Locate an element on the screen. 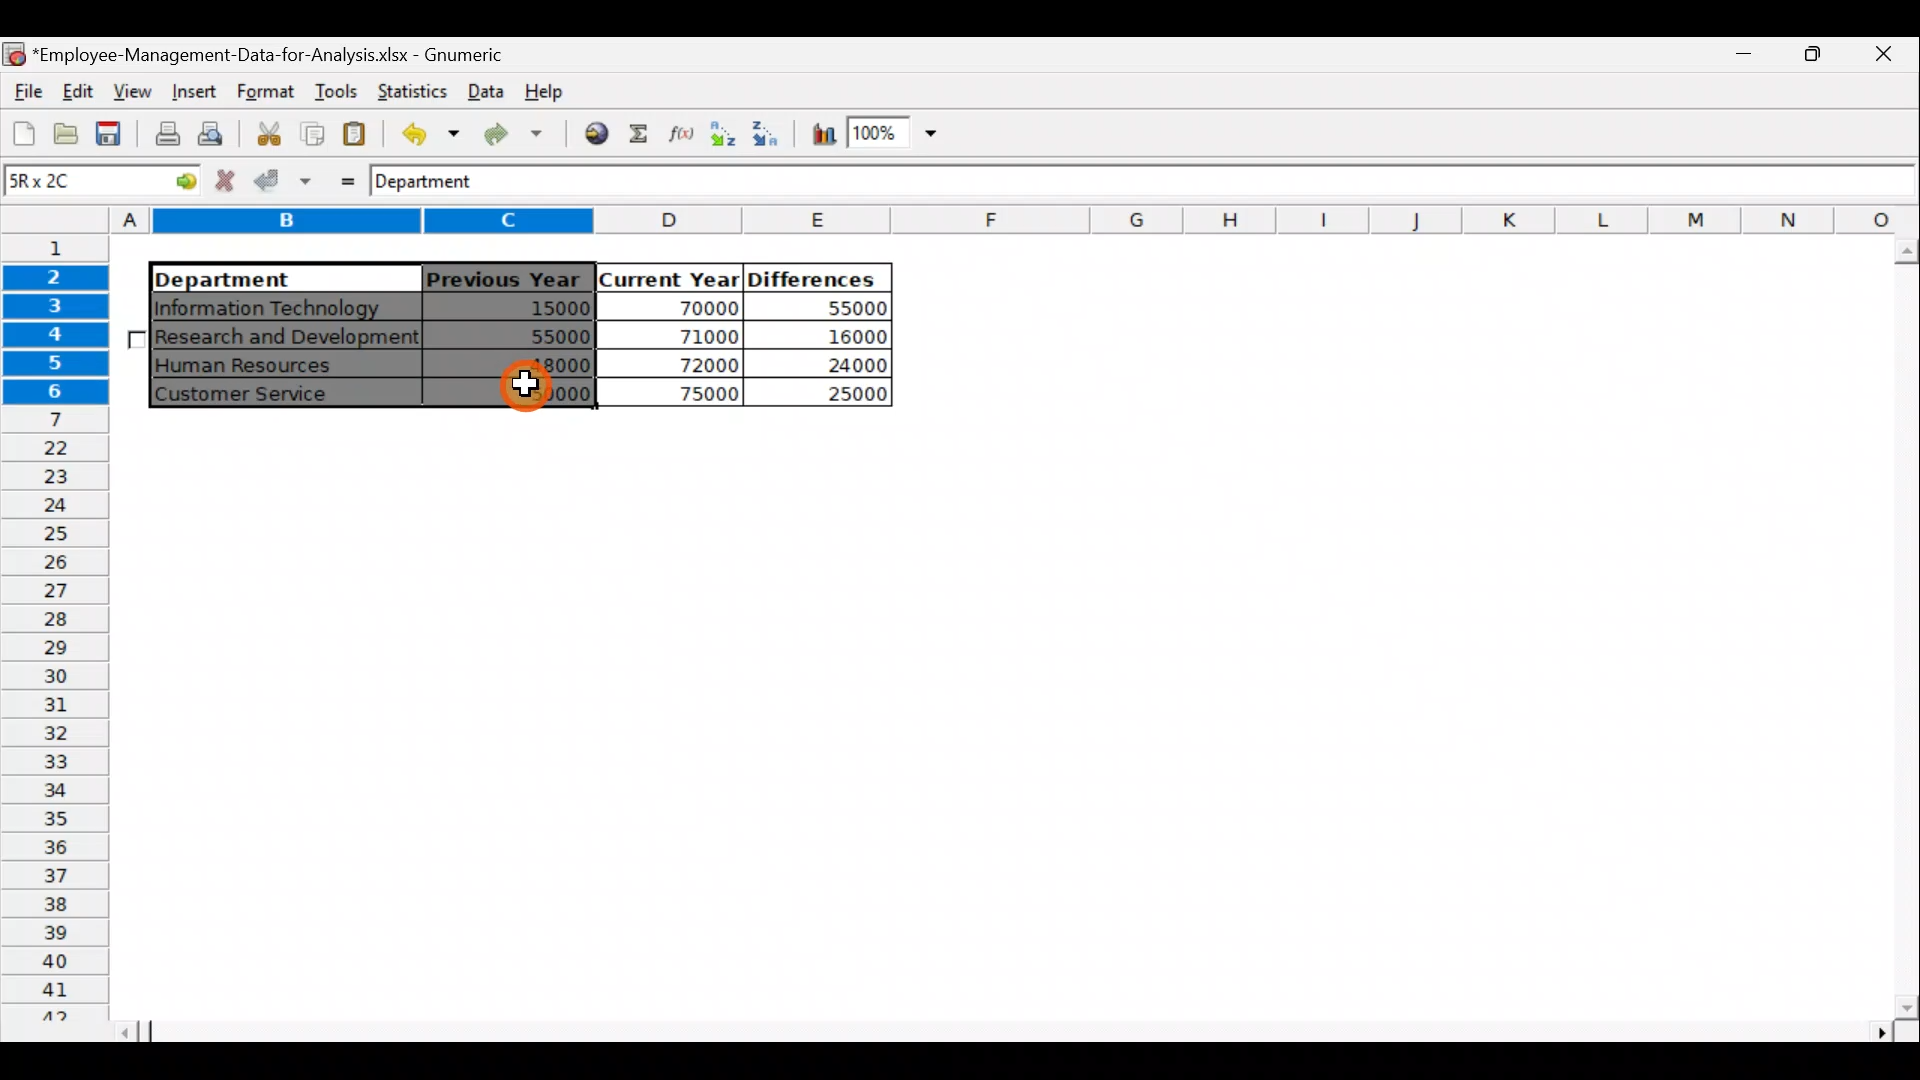  Insert a chart is located at coordinates (821, 135).